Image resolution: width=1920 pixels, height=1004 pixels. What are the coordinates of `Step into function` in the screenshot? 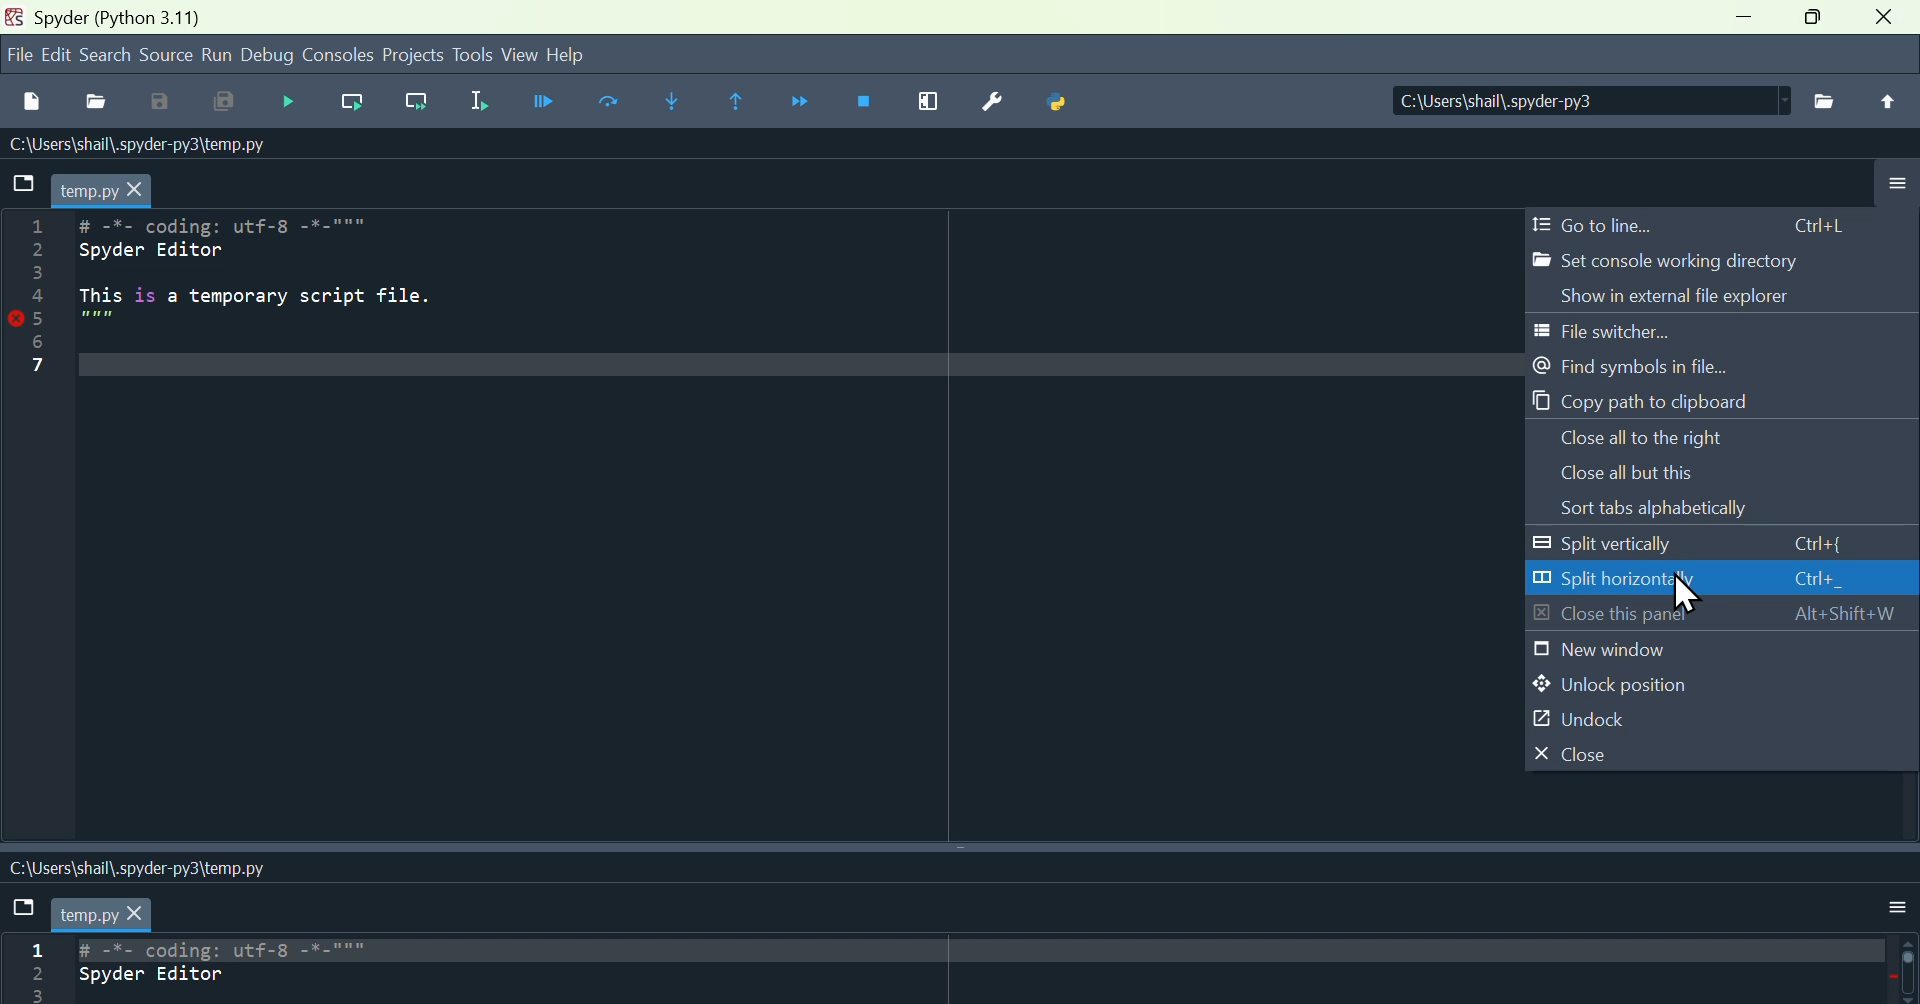 It's located at (673, 103).